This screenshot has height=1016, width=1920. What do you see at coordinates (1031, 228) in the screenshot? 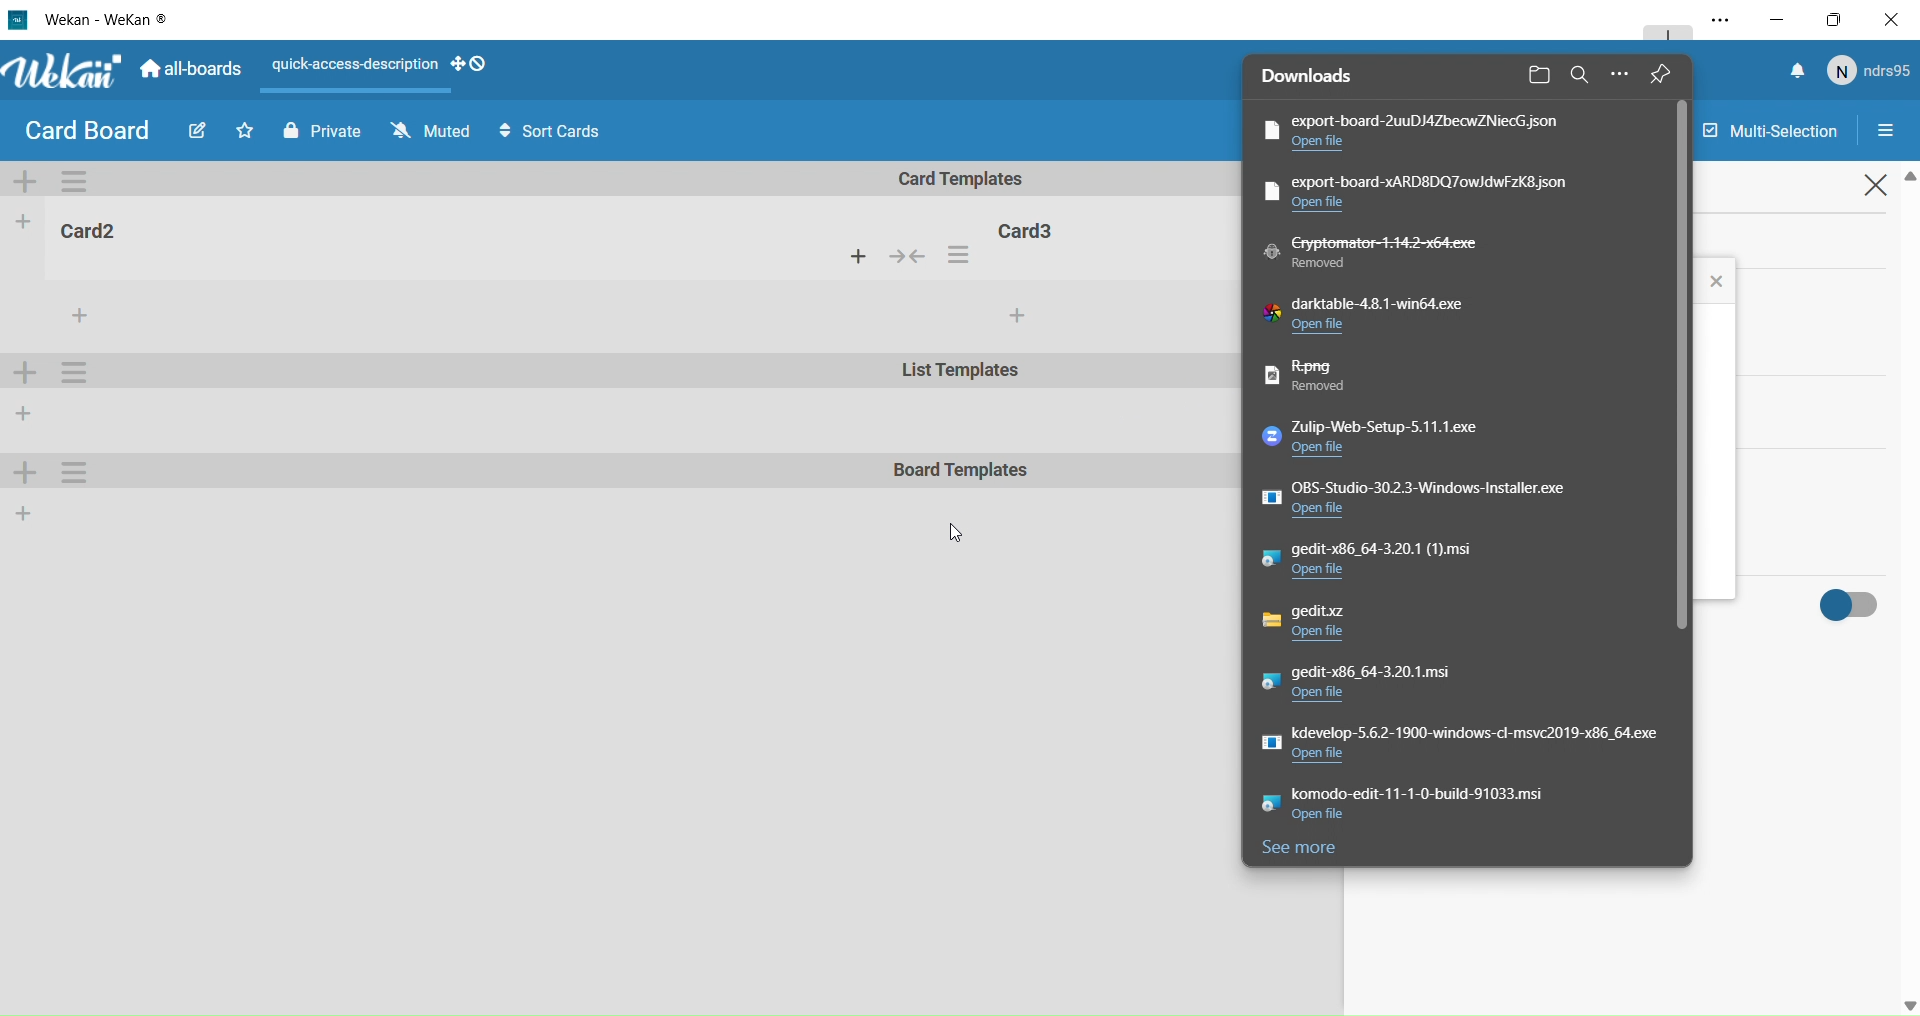
I see `Card3` at bounding box center [1031, 228].